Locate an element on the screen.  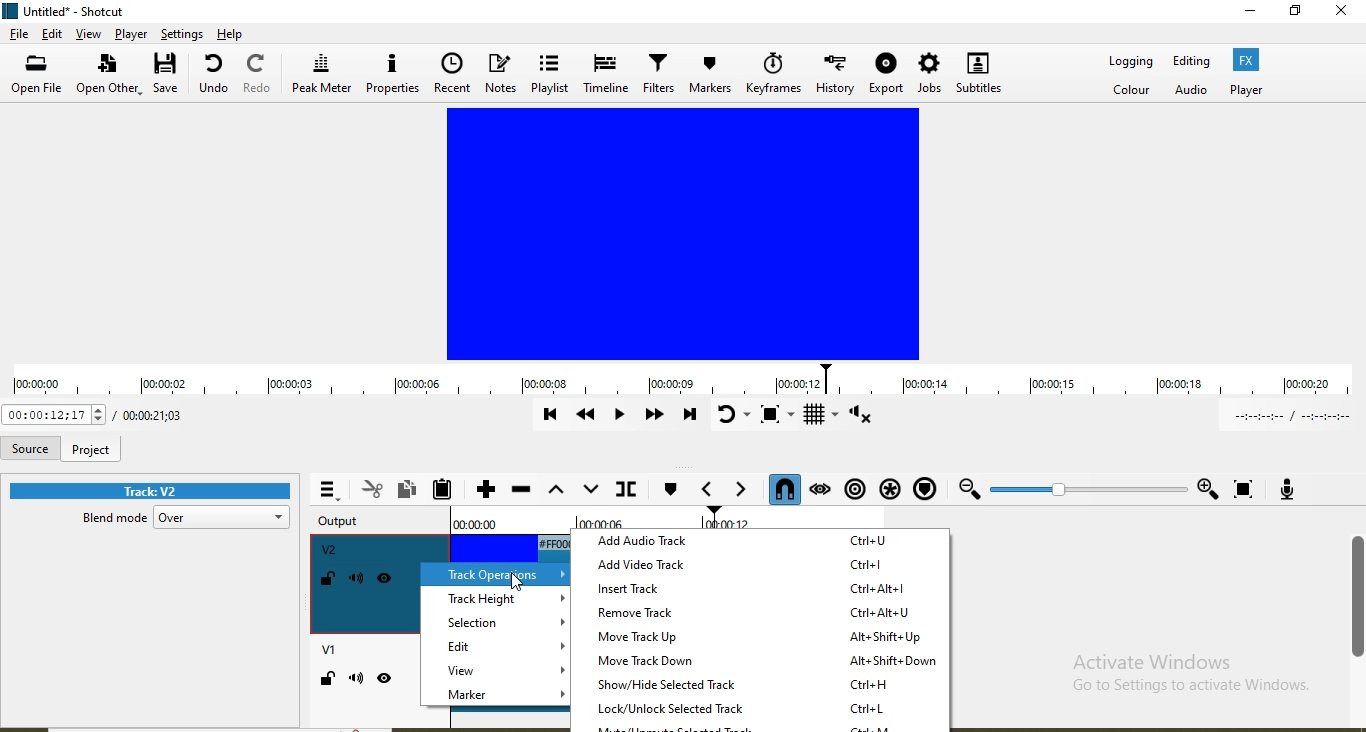
Keyframes is located at coordinates (773, 73).